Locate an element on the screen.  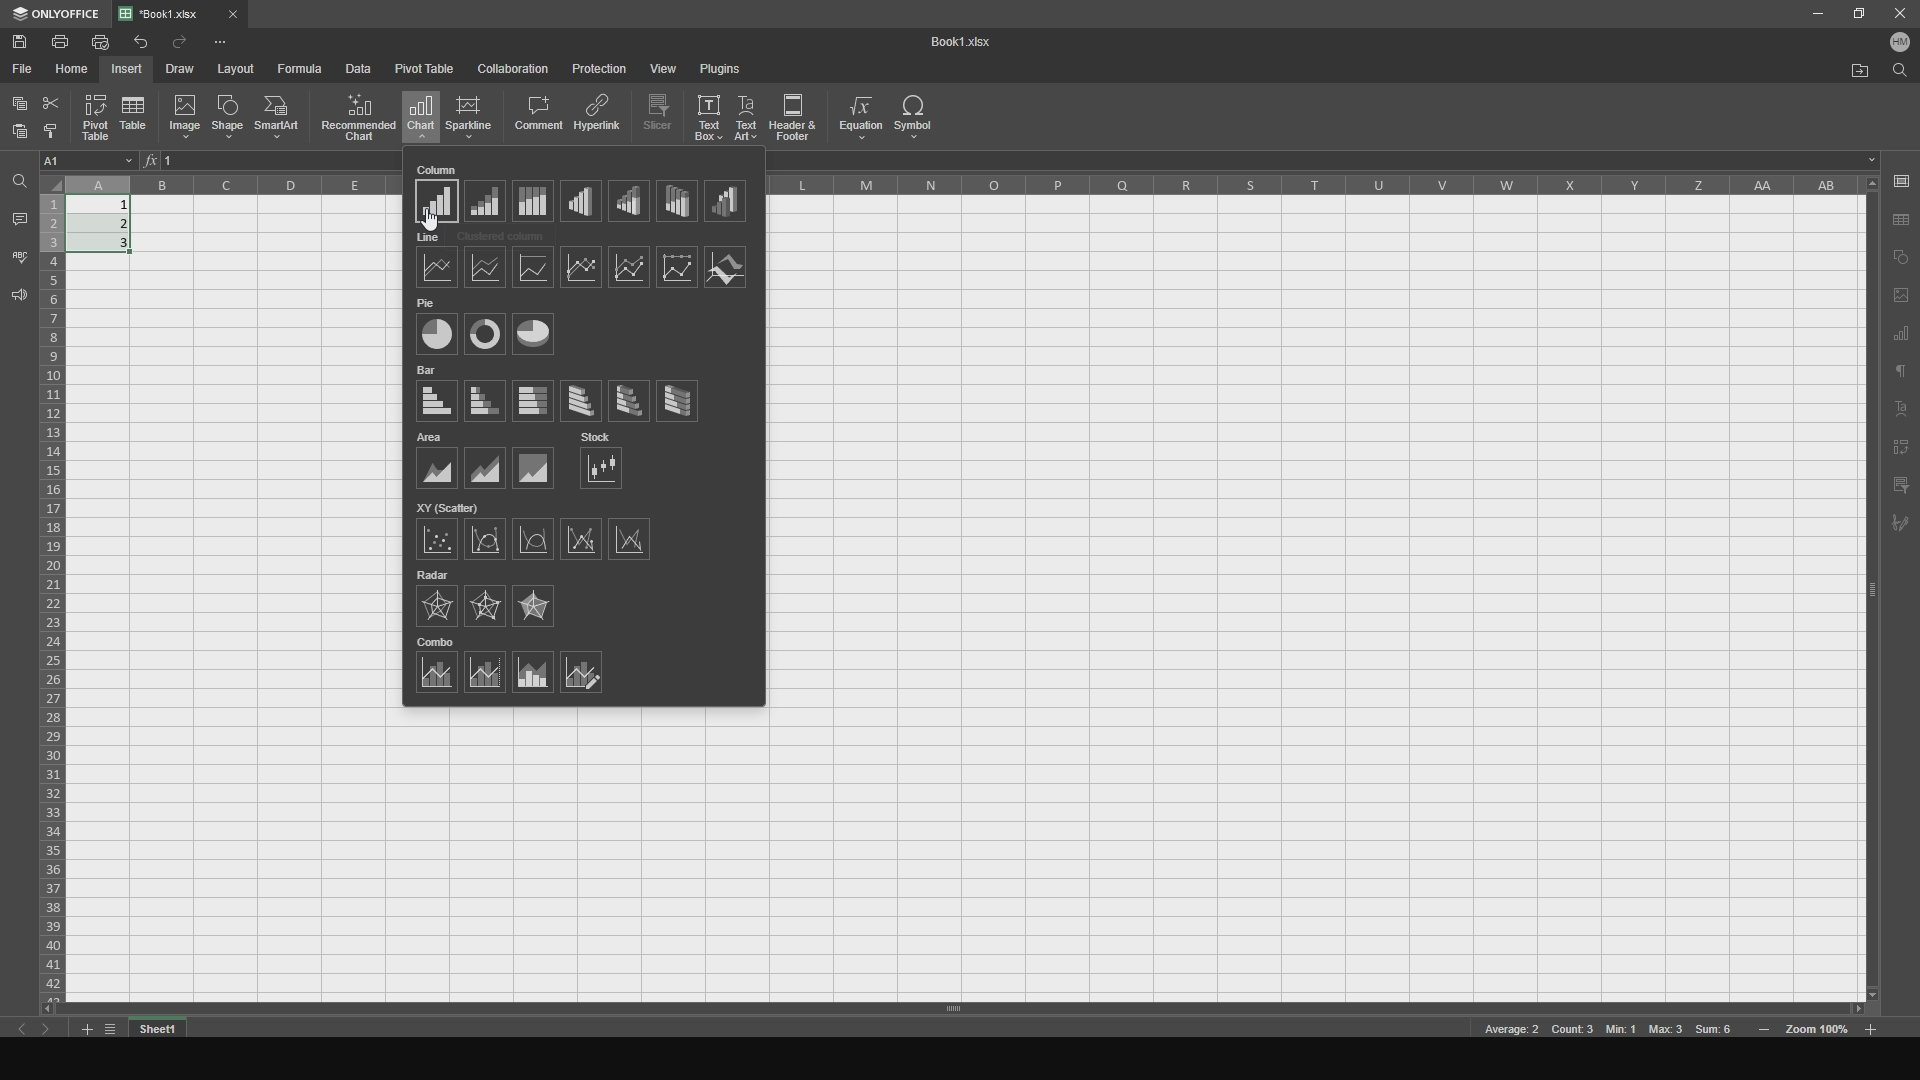
vertical slider is located at coordinates (1872, 605).